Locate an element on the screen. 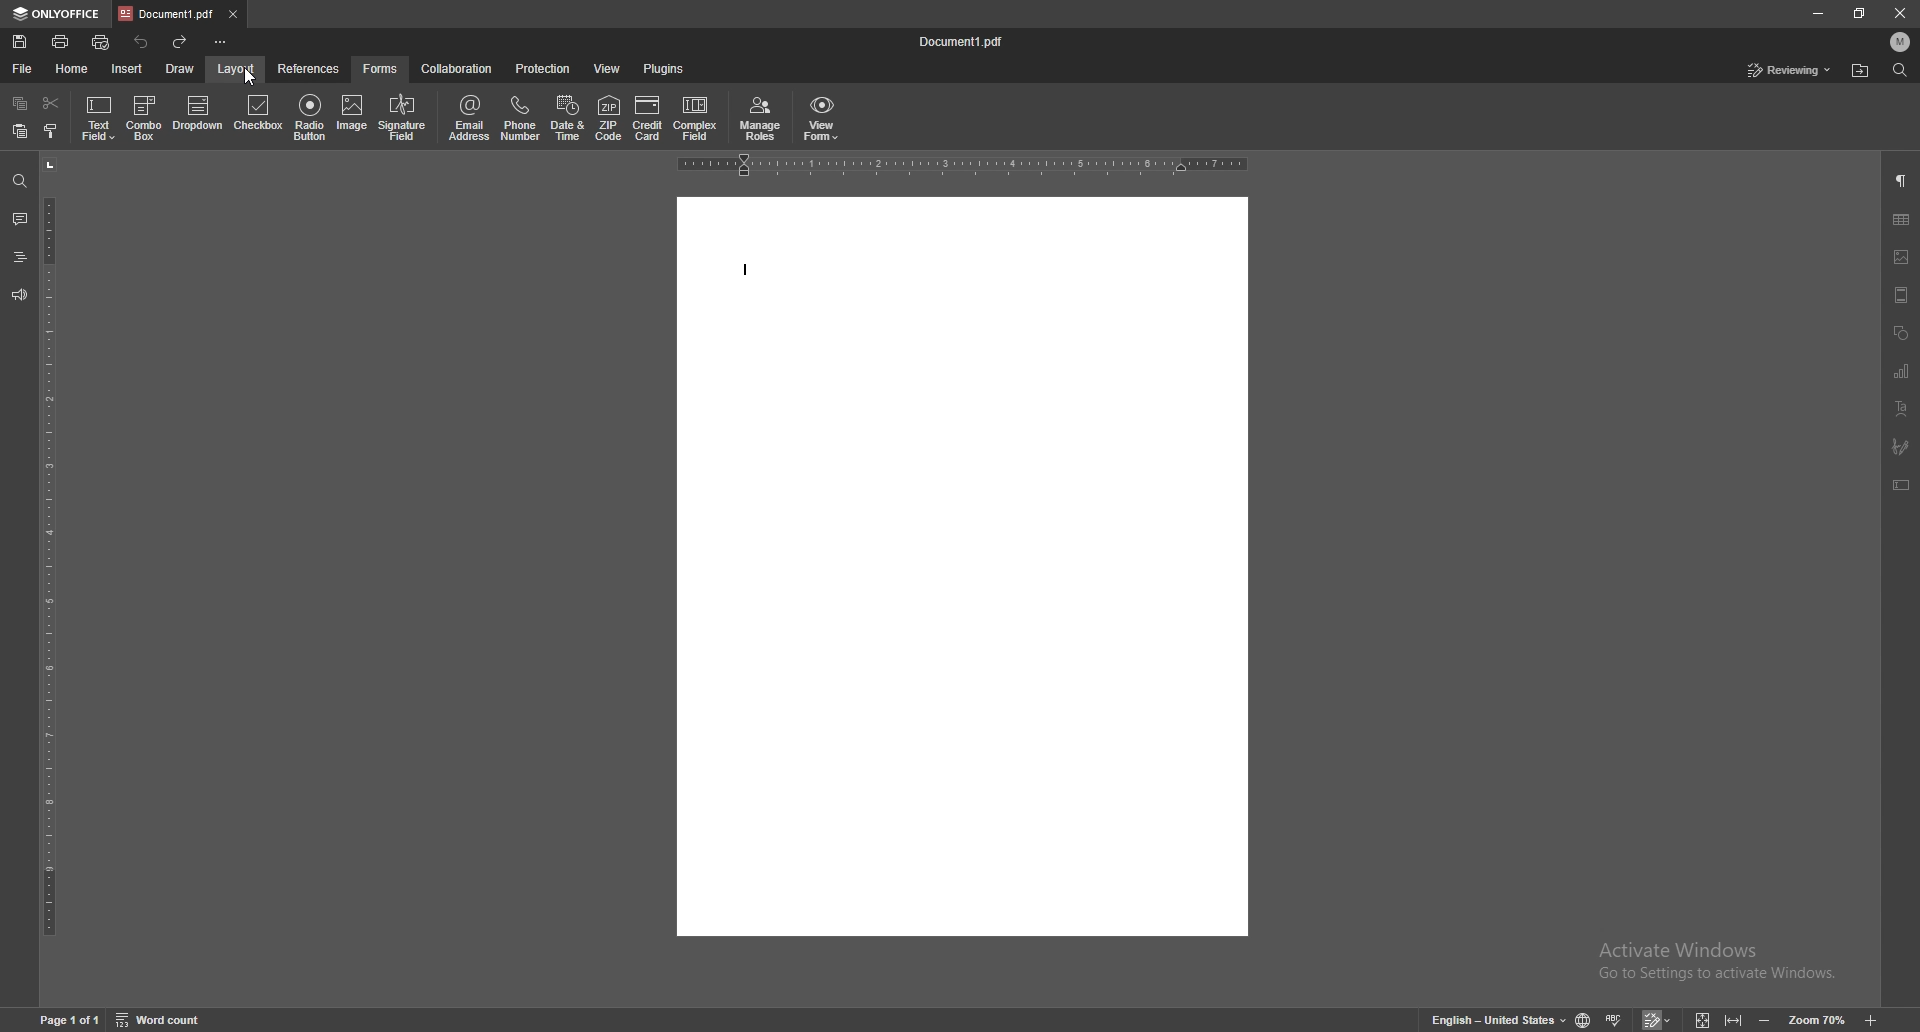  dropdown is located at coordinates (200, 115).